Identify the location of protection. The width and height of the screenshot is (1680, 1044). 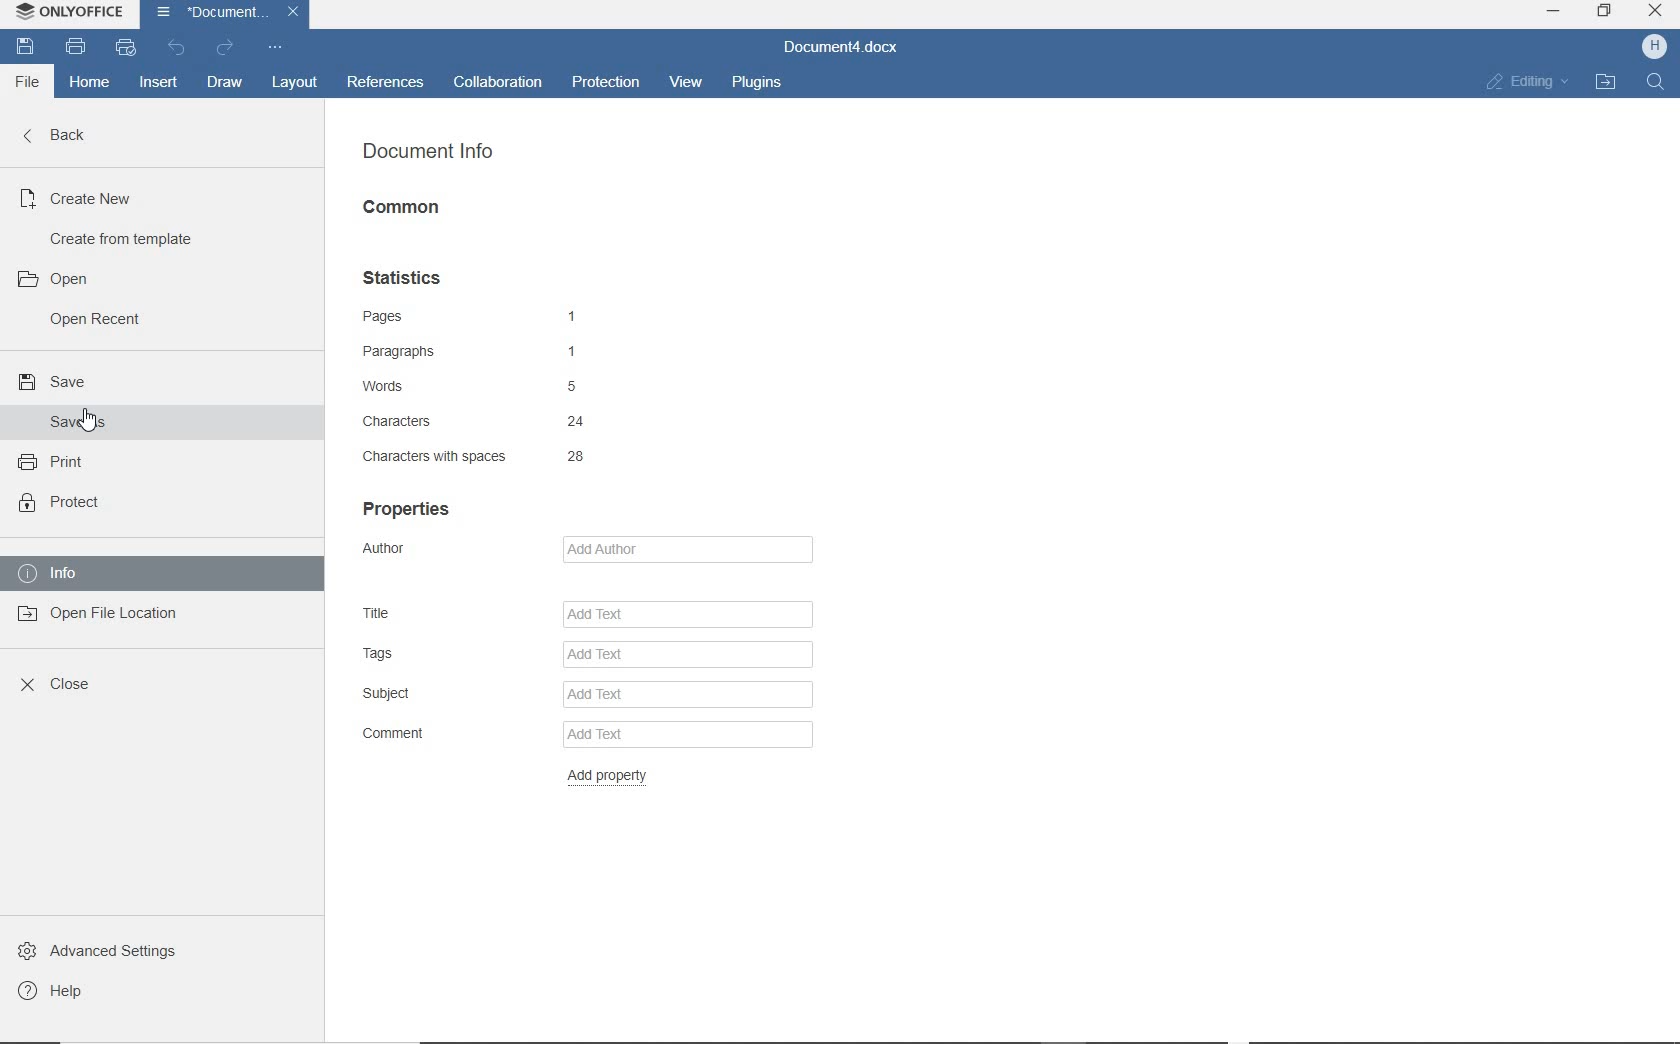
(606, 79).